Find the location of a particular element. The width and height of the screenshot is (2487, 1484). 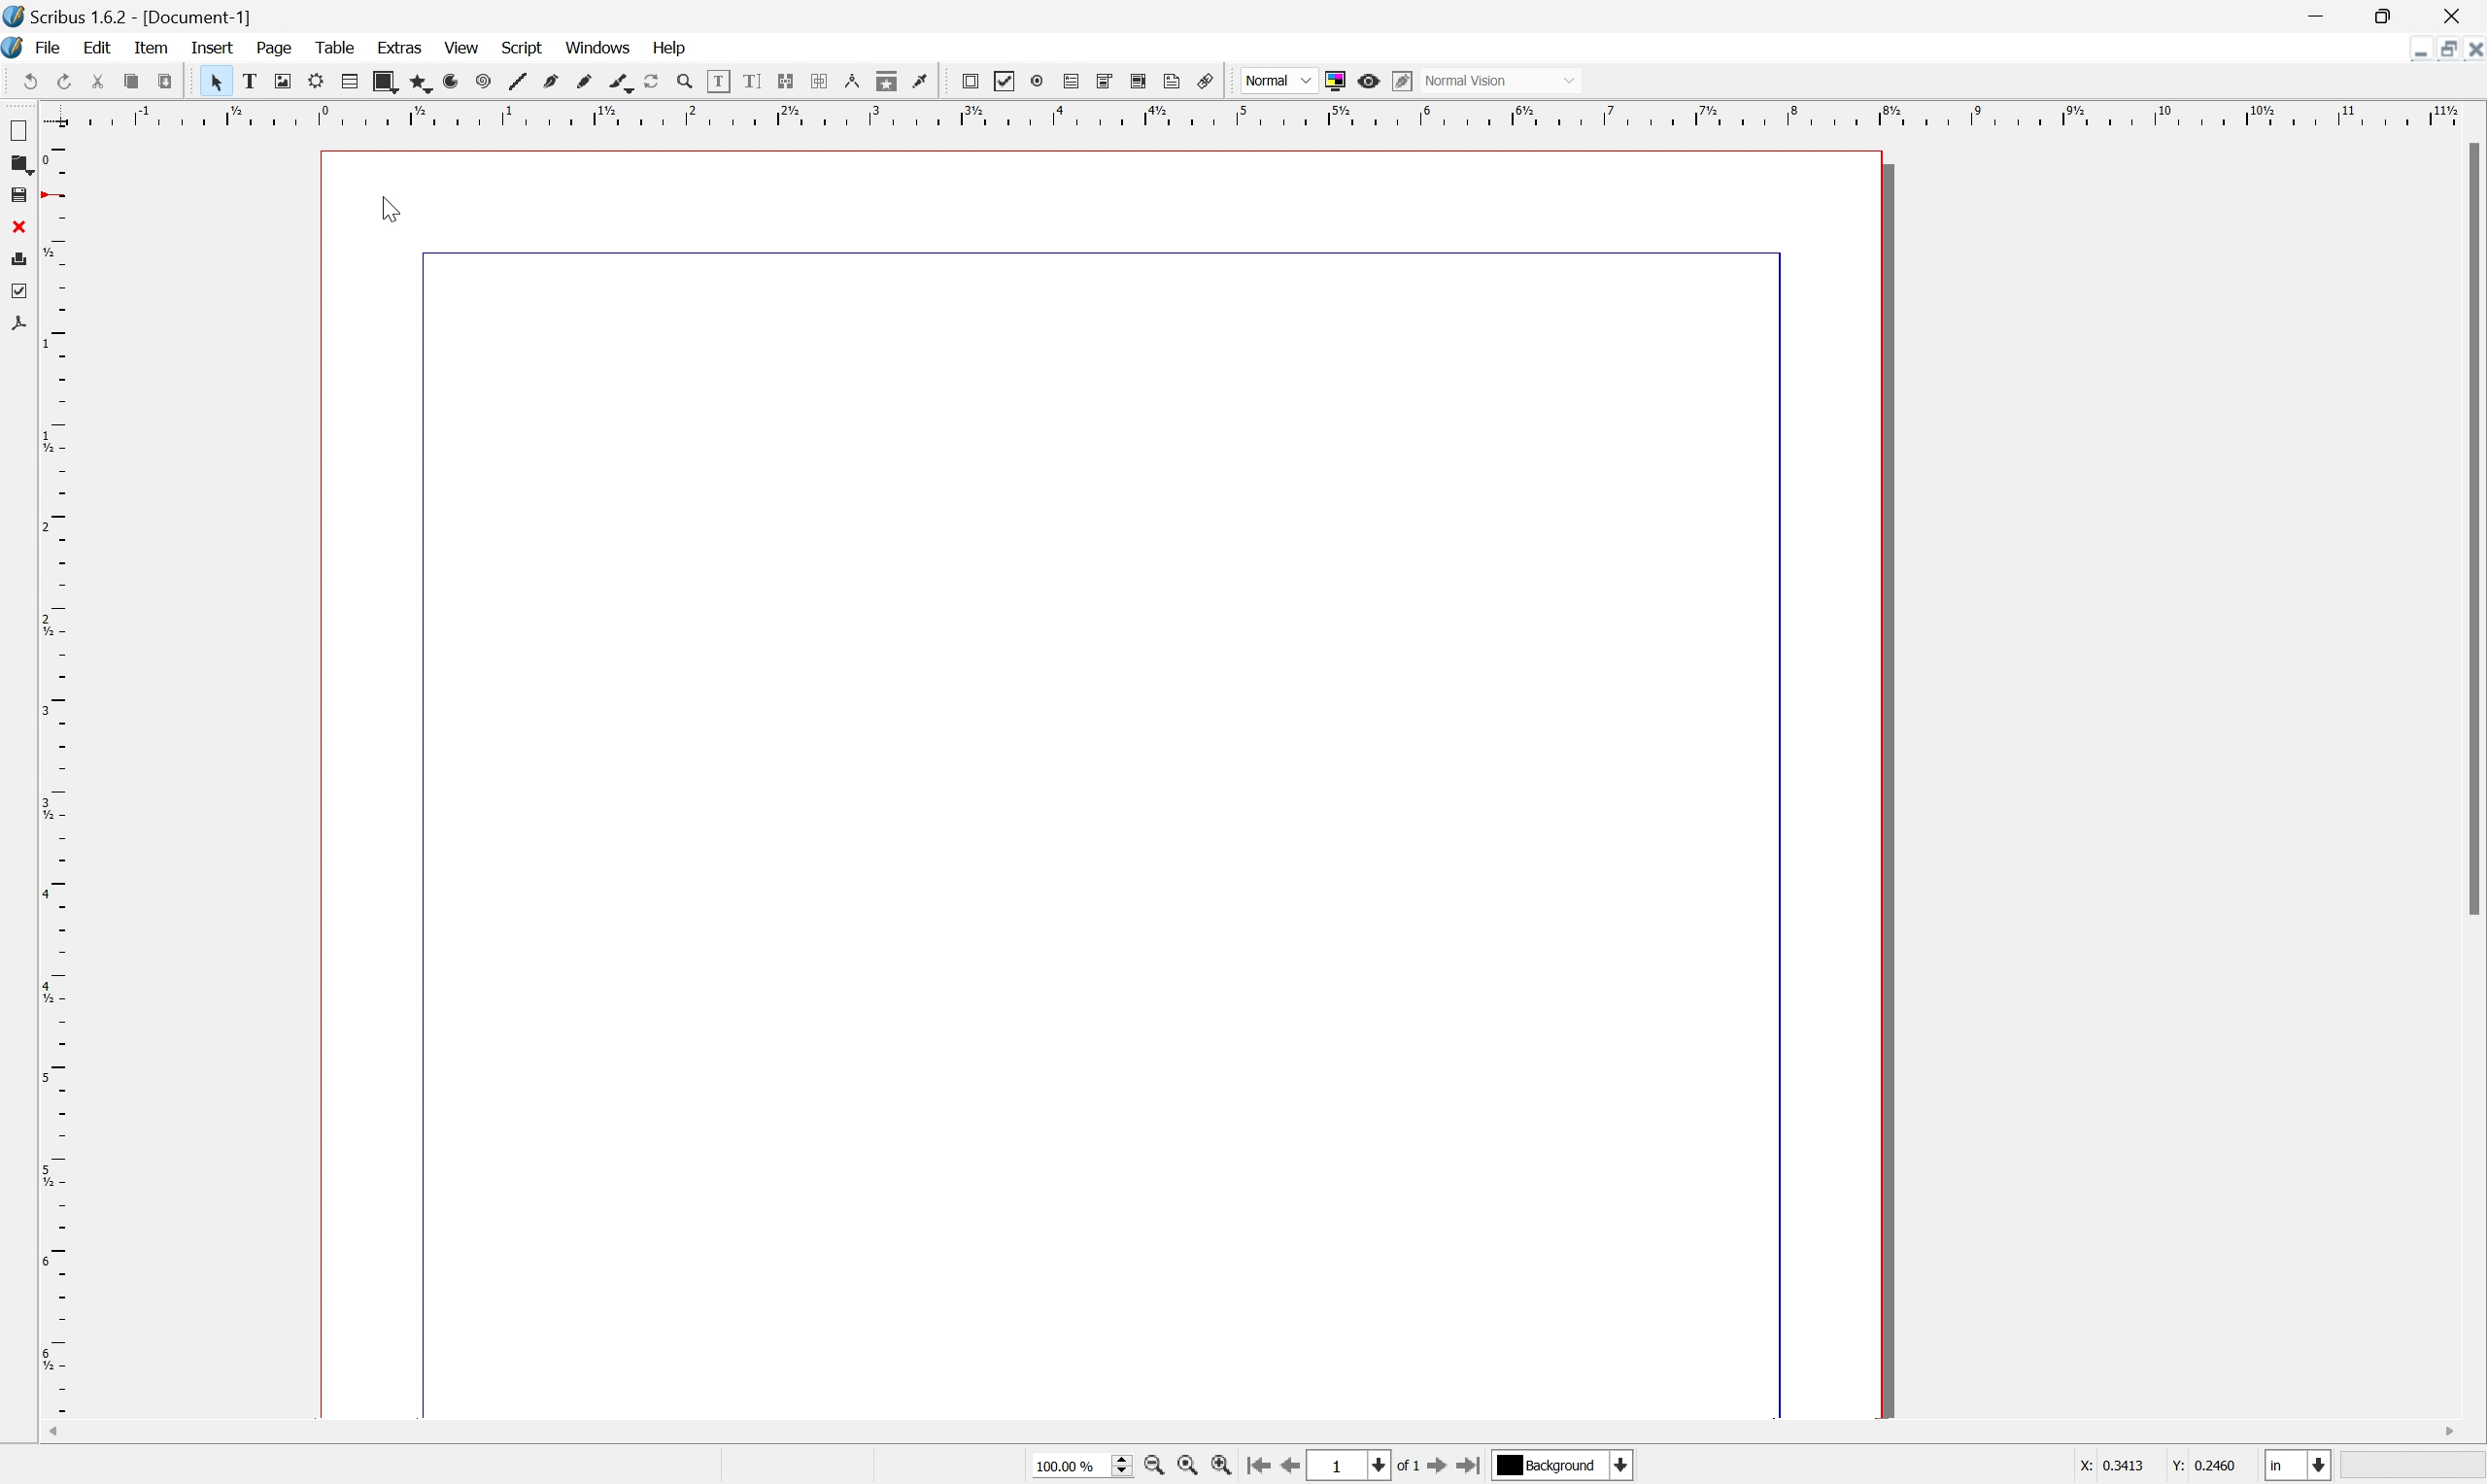

file is located at coordinates (51, 48).